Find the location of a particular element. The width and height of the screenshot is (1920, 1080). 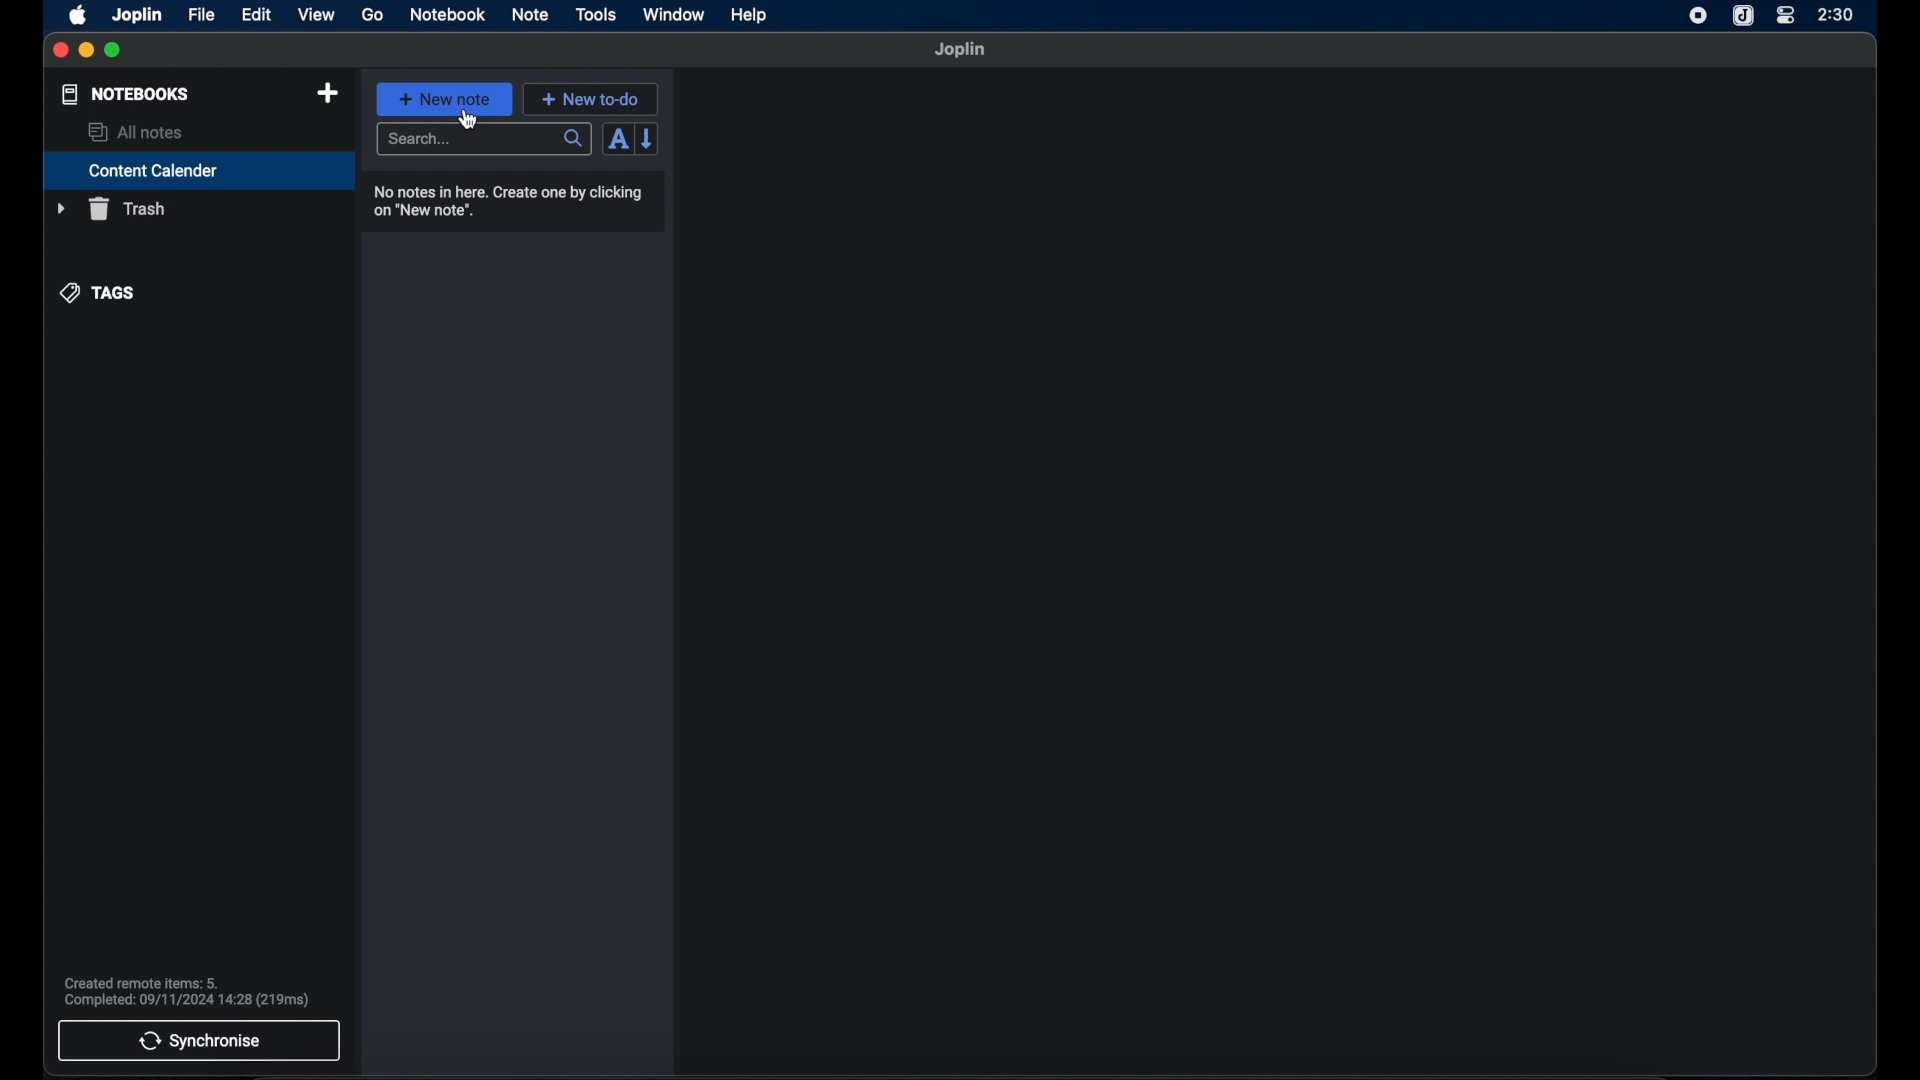

maximize is located at coordinates (114, 51).